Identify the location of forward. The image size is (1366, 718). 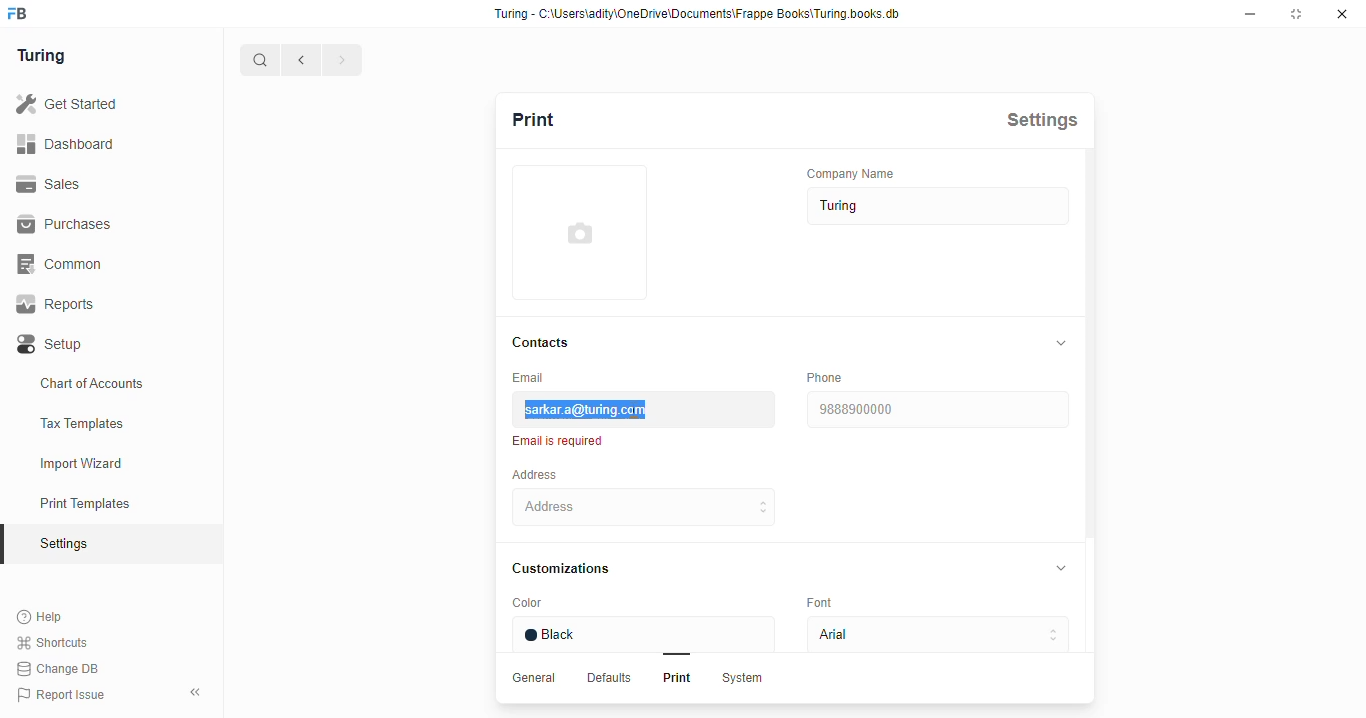
(341, 61).